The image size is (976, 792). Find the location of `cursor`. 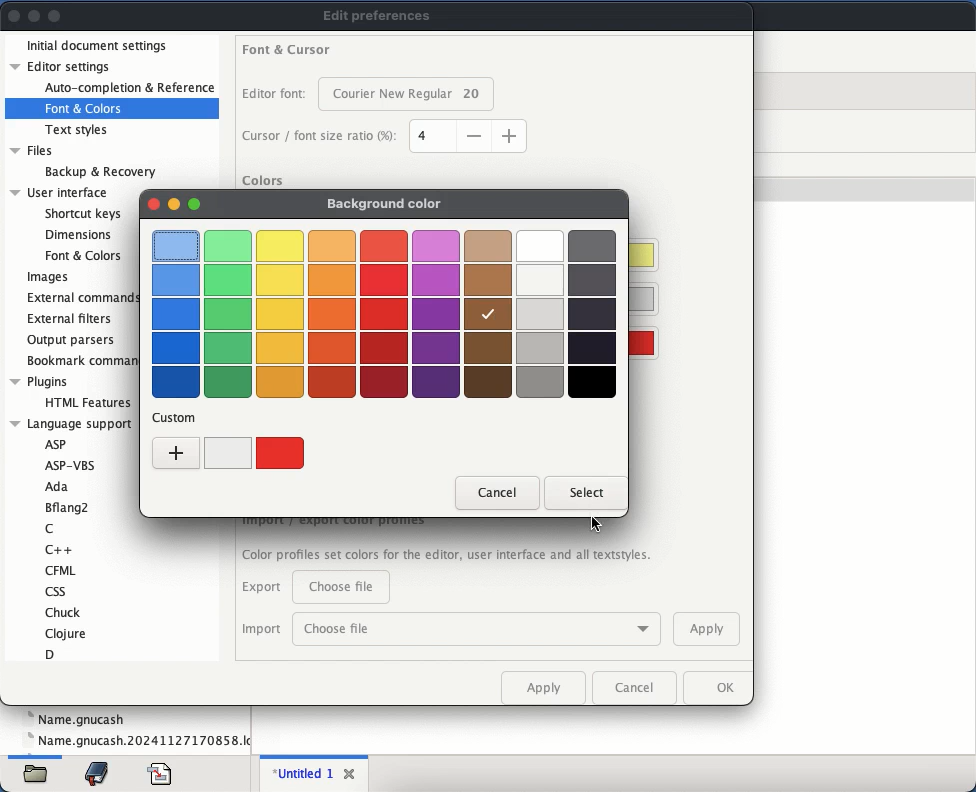

cursor is located at coordinates (597, 525).